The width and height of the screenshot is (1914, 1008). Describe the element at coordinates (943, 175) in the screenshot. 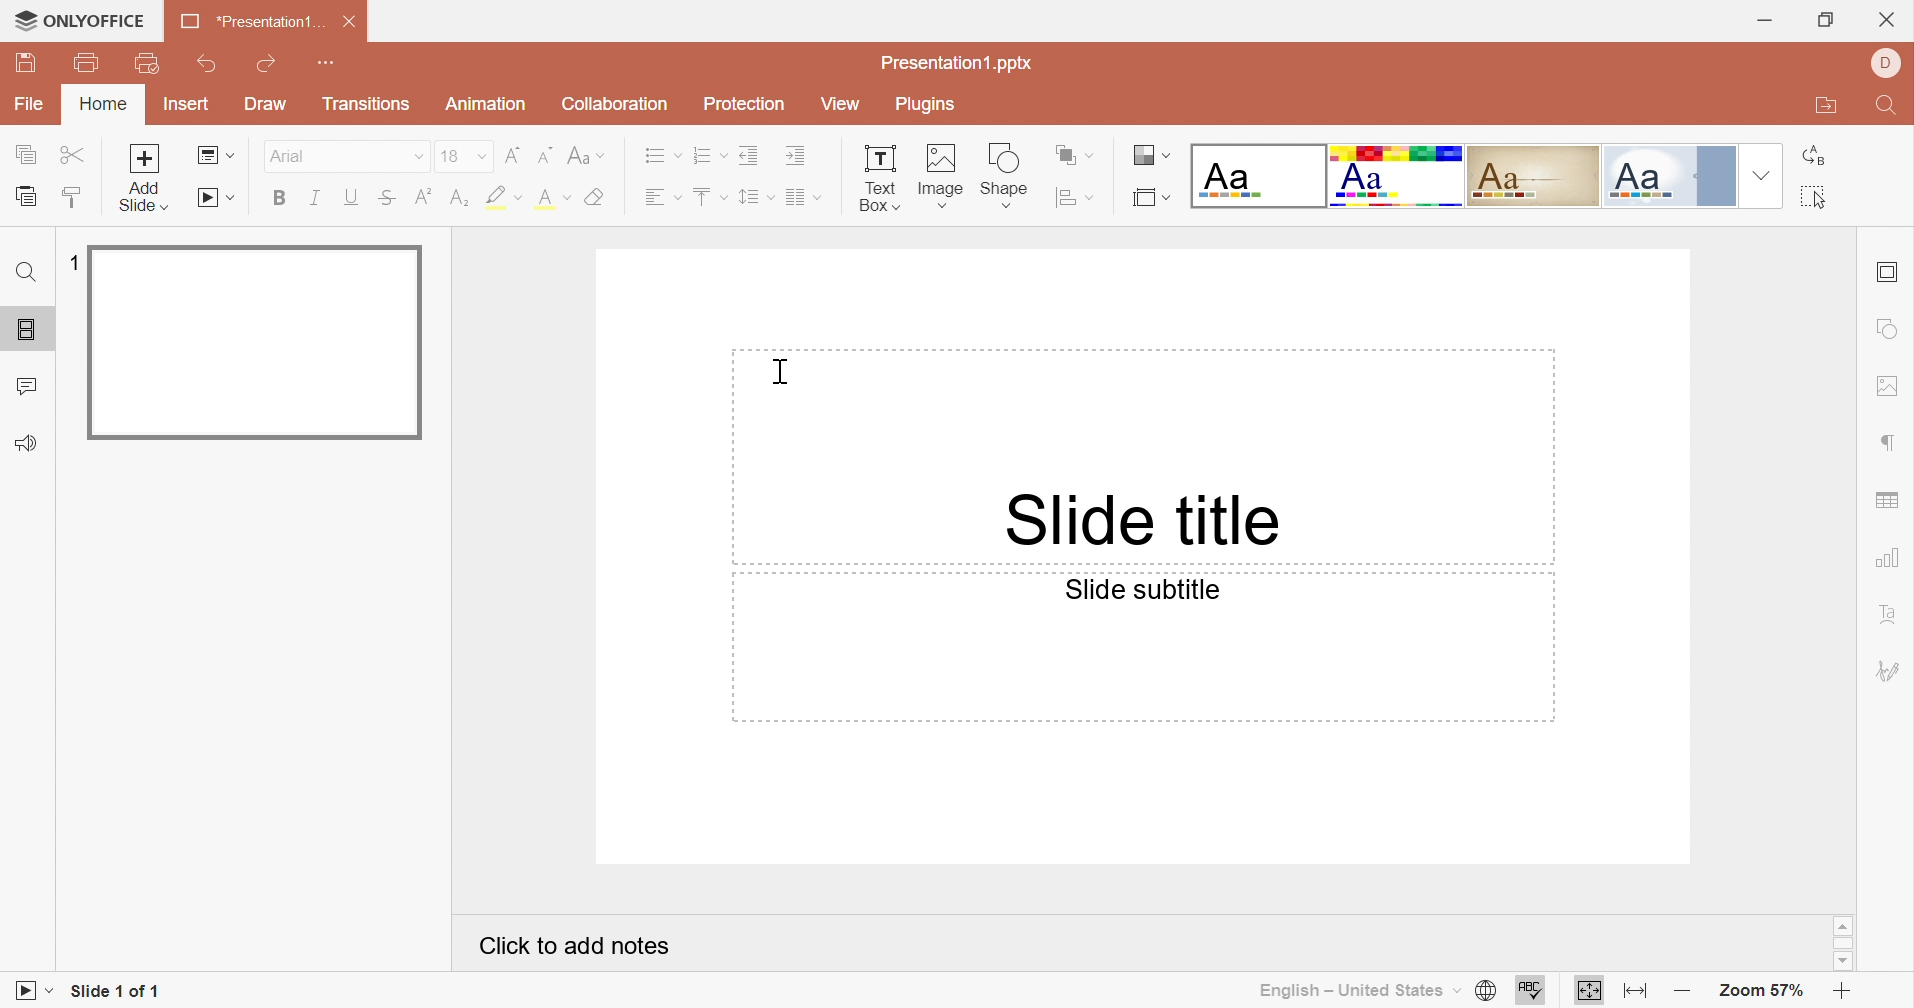

I see `Image` at that location.